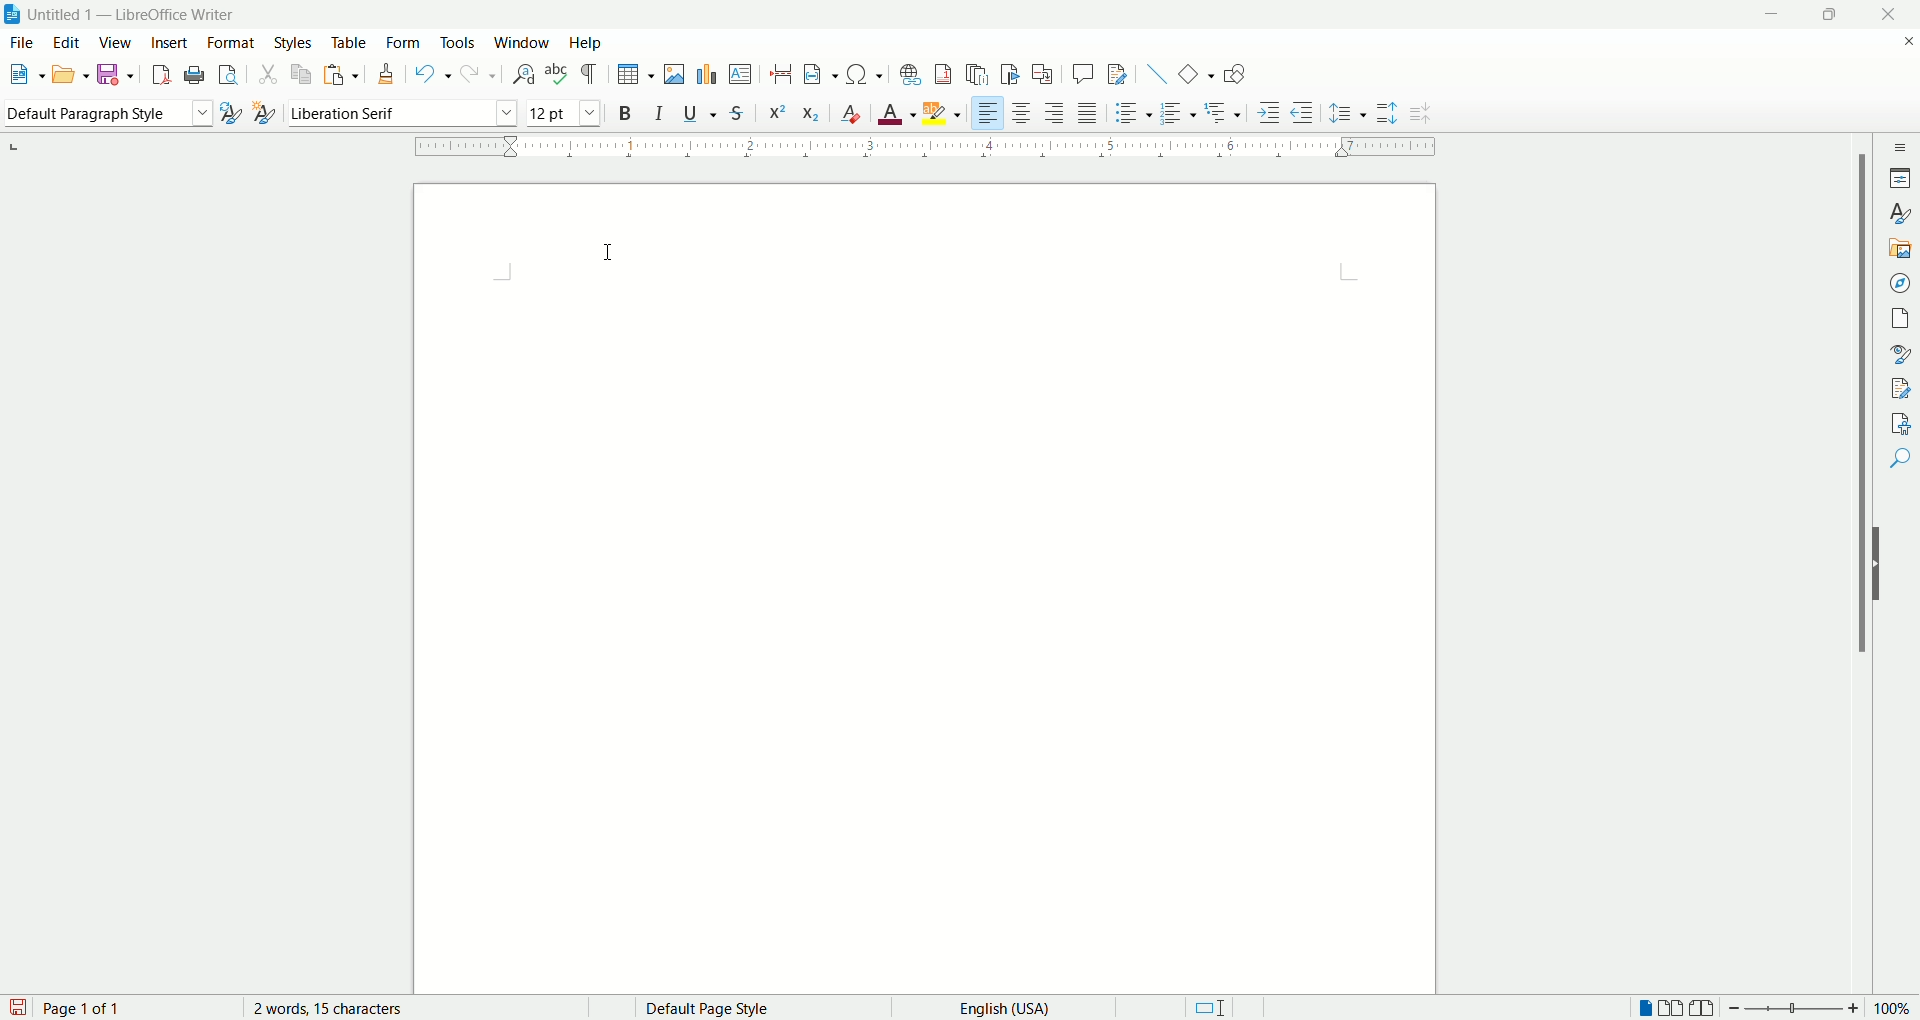 The width and height of the screenshot is (1920, 1020). What do you see at coordinates (655, 114) in the screenshot?
I see `italic` at bounding box center [655, 114].